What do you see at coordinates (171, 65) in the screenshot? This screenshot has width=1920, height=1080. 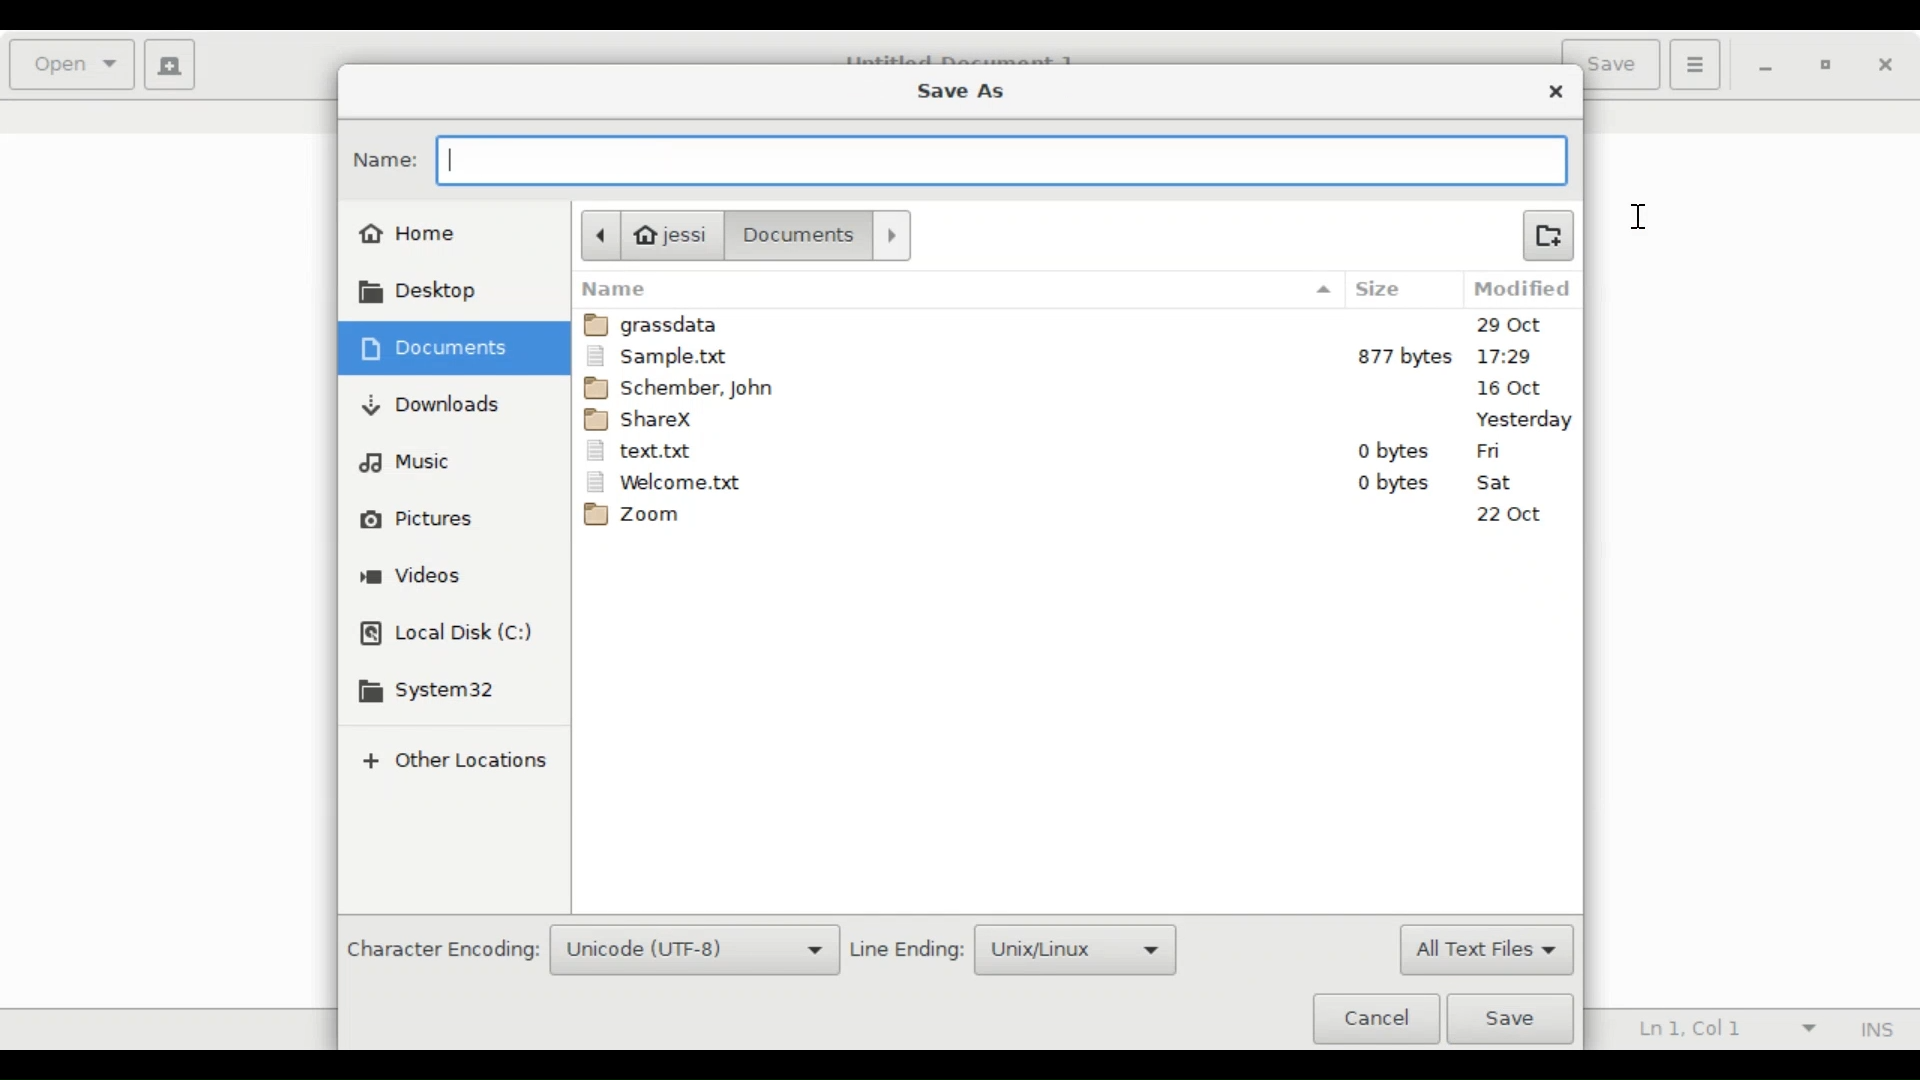 I see `Create a new document` at bounding box center [171, 65].